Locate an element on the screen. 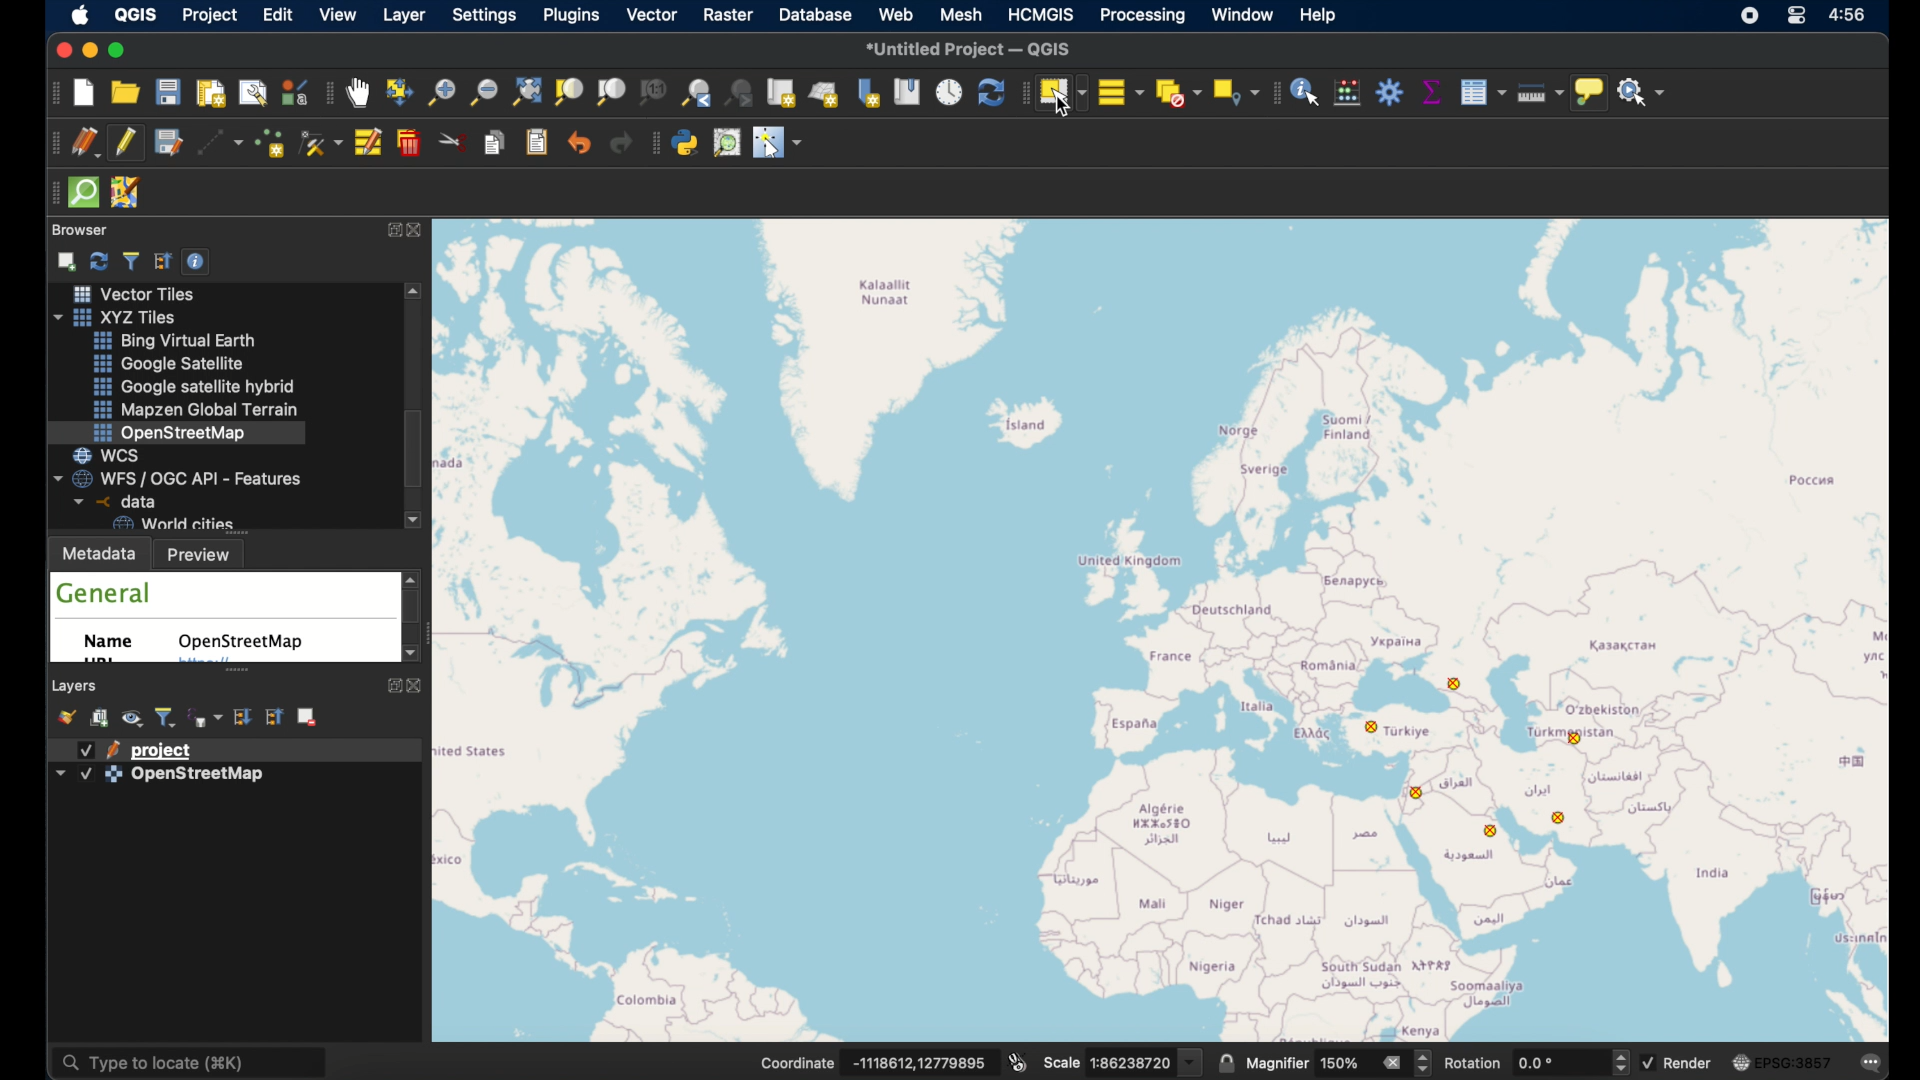 Image resolution: width=1920 pixels, height=1080 pixels. plugins is located at coordinates (571, 17).